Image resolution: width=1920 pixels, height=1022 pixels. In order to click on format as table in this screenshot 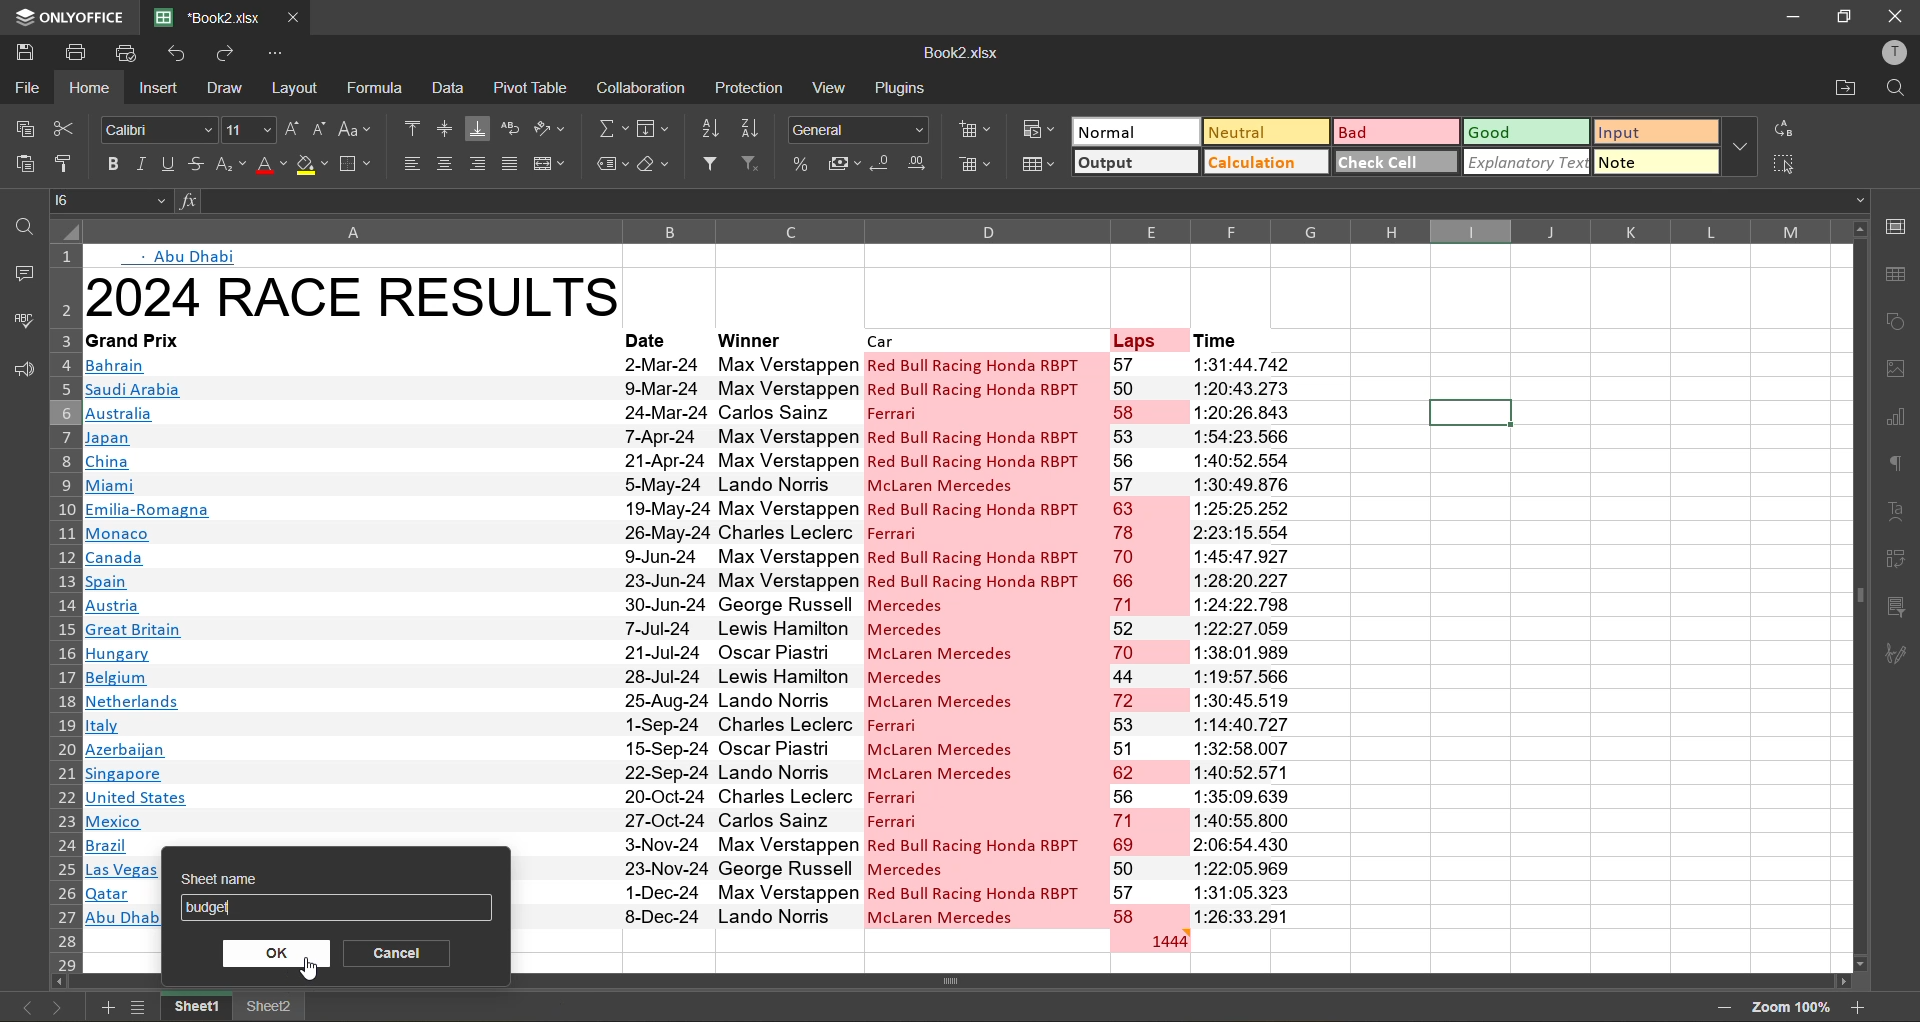, I will do `click(1036, 164)`.